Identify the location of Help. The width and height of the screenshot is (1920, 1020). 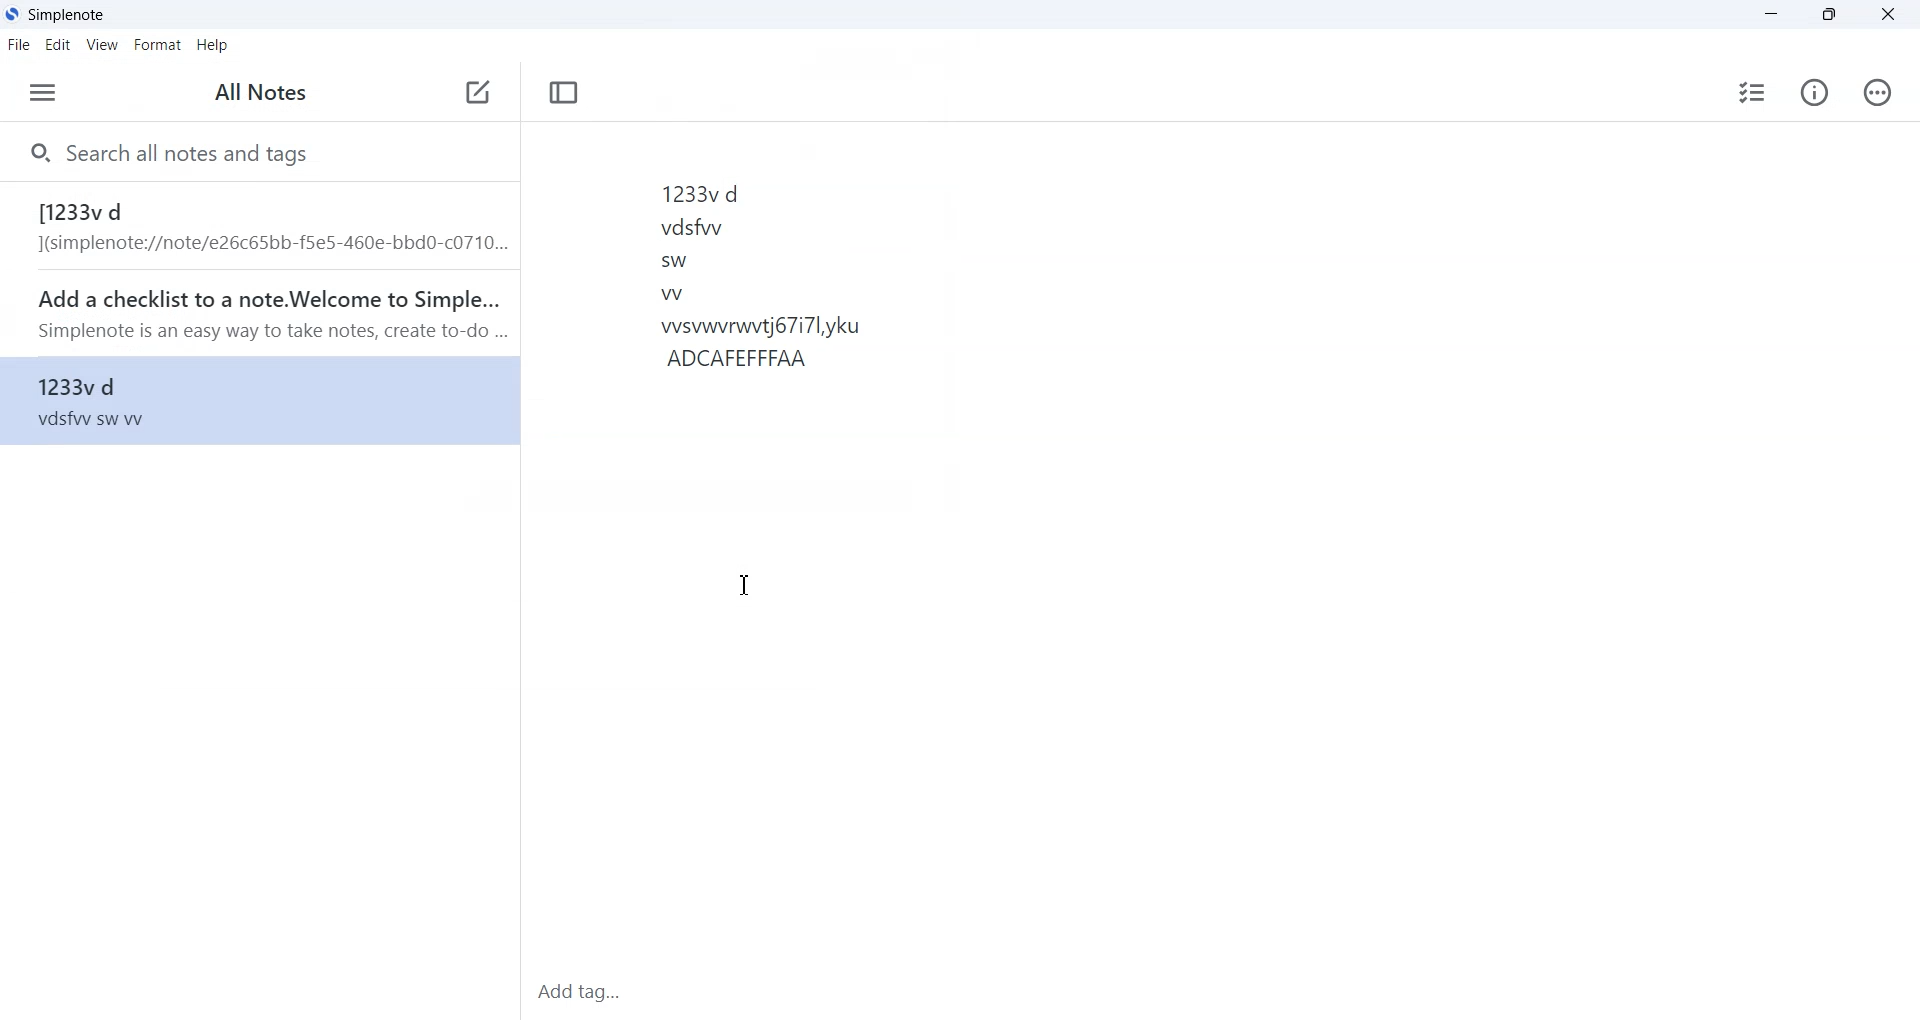
(212, 45).